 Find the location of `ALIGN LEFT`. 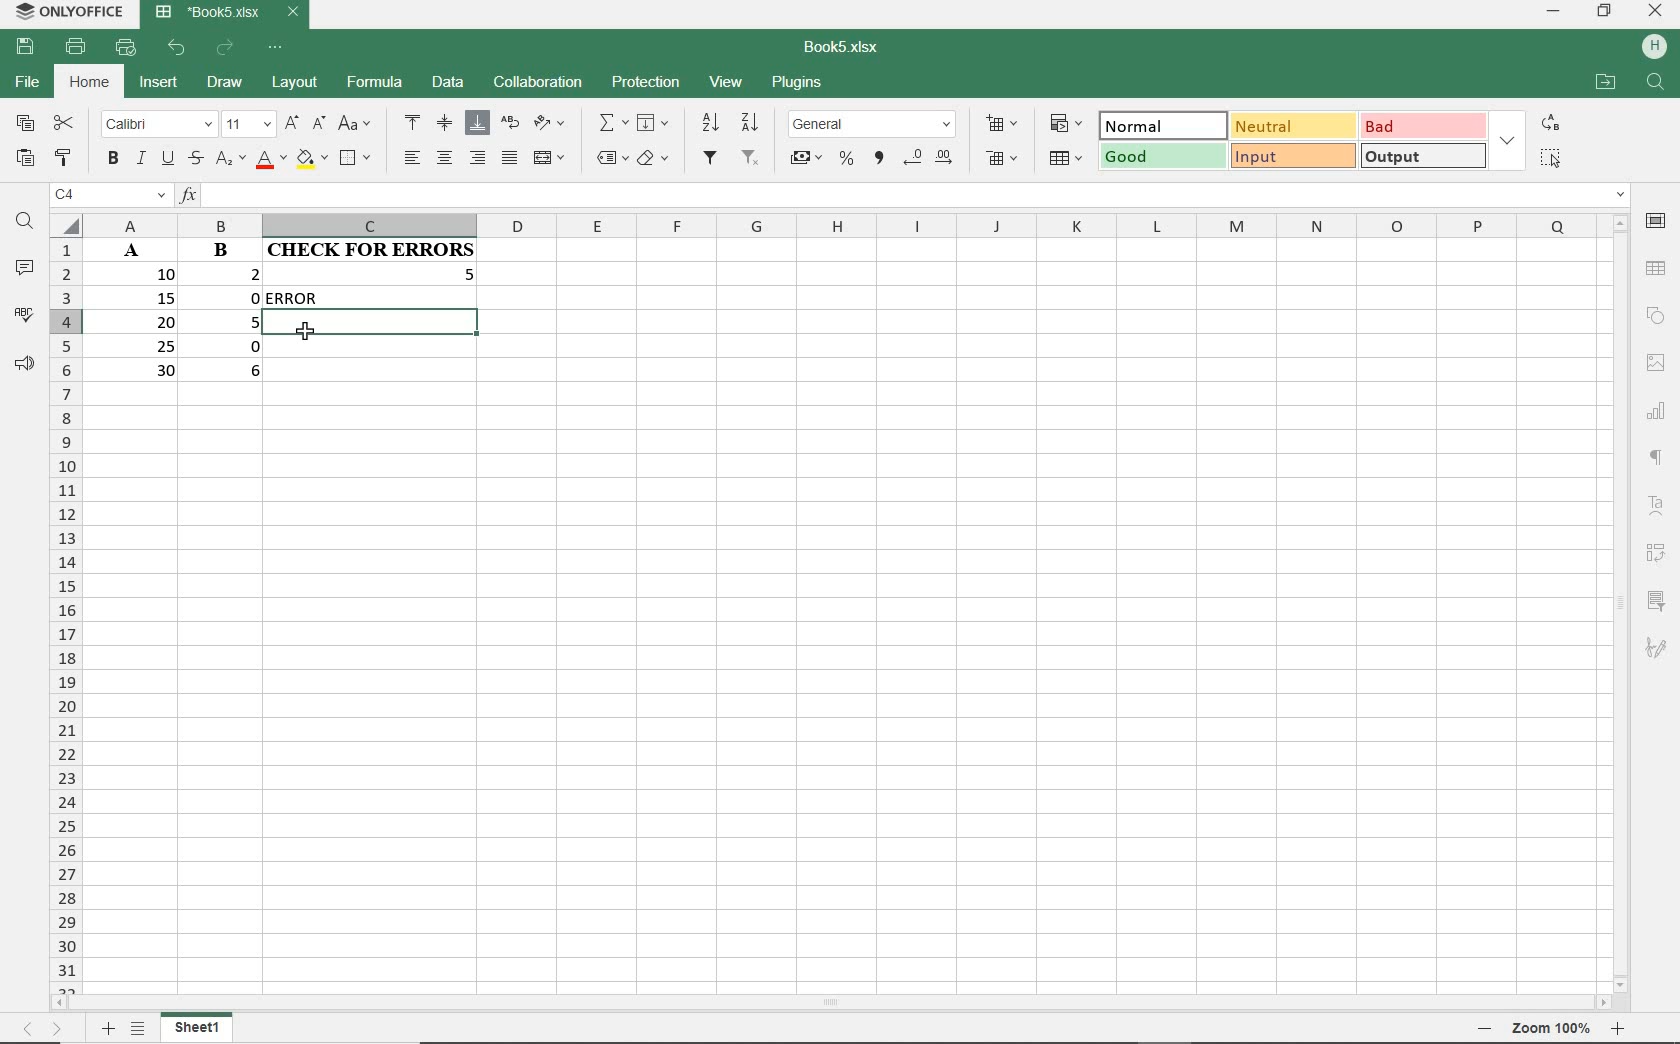

ALIGN LEFT is located at coordinates (412, 158).